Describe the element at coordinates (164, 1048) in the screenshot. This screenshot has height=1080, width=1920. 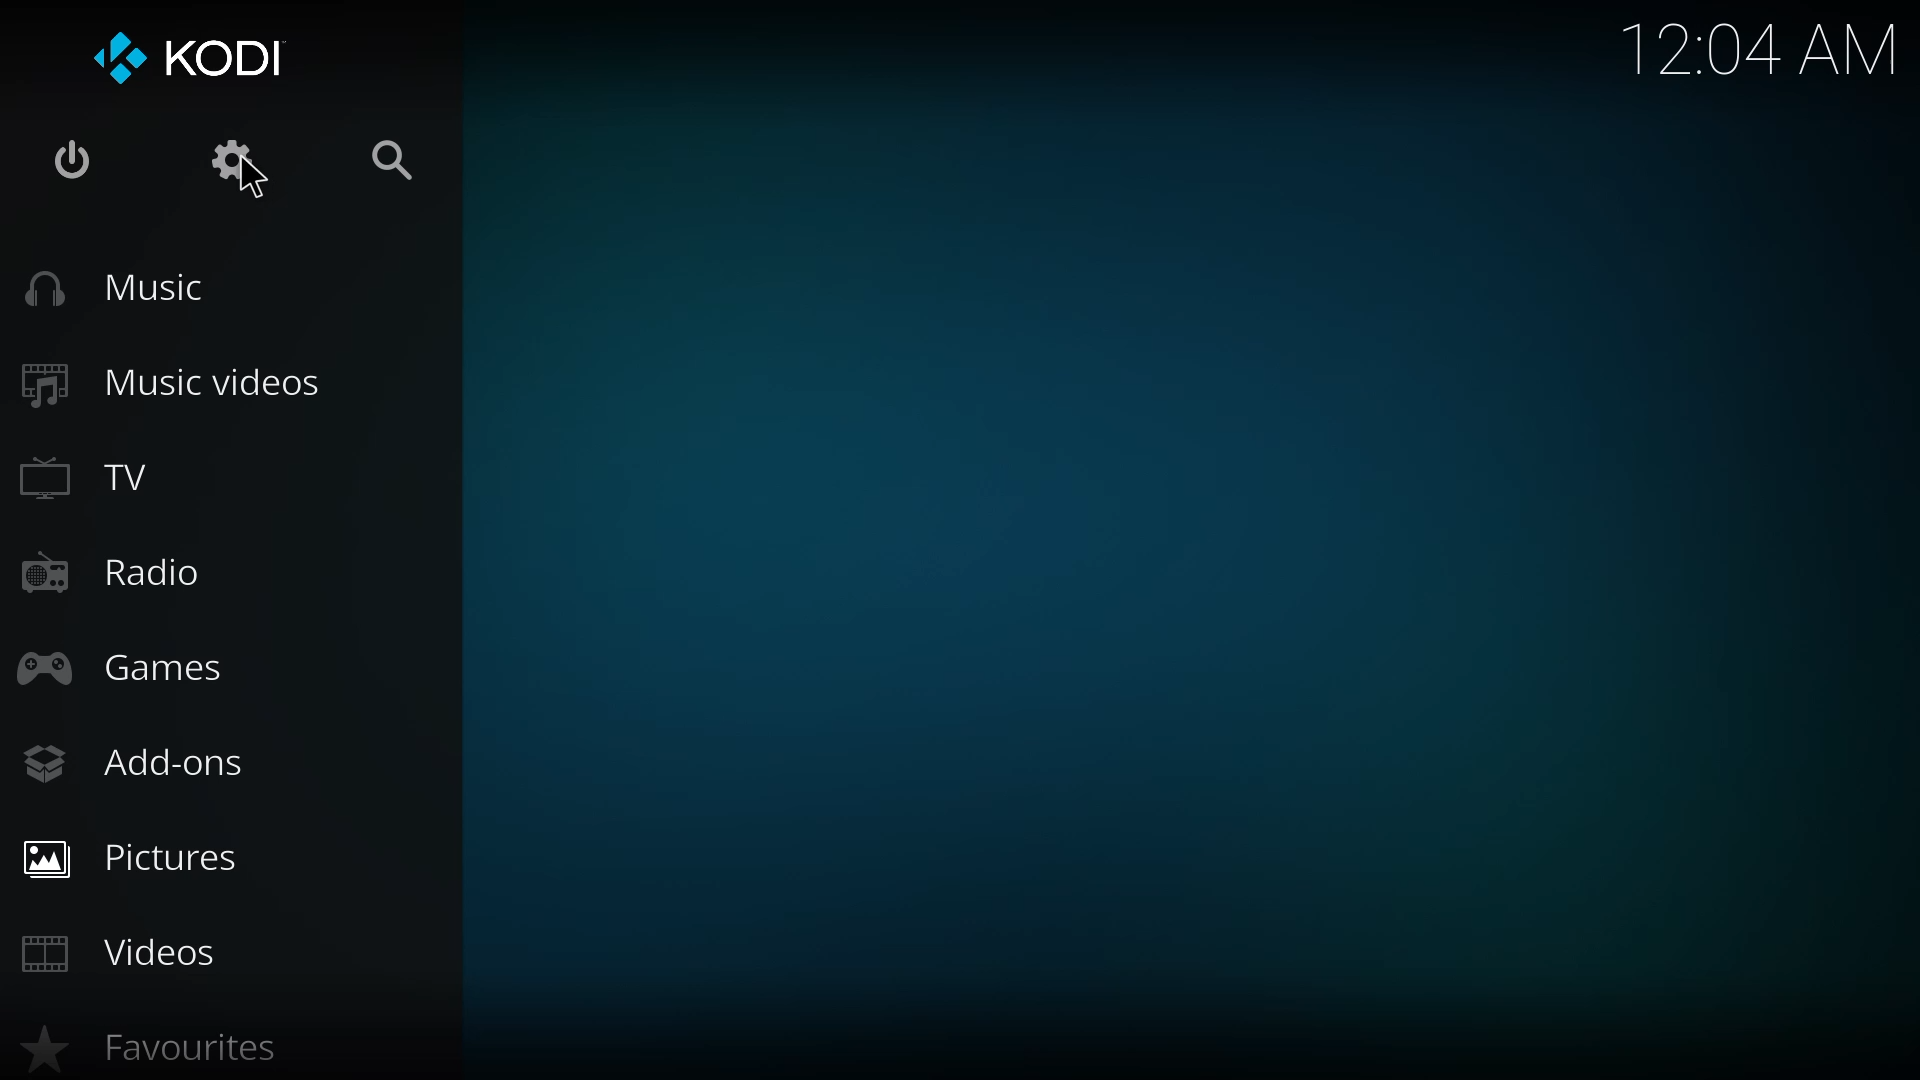
I see `favorites` at that location.